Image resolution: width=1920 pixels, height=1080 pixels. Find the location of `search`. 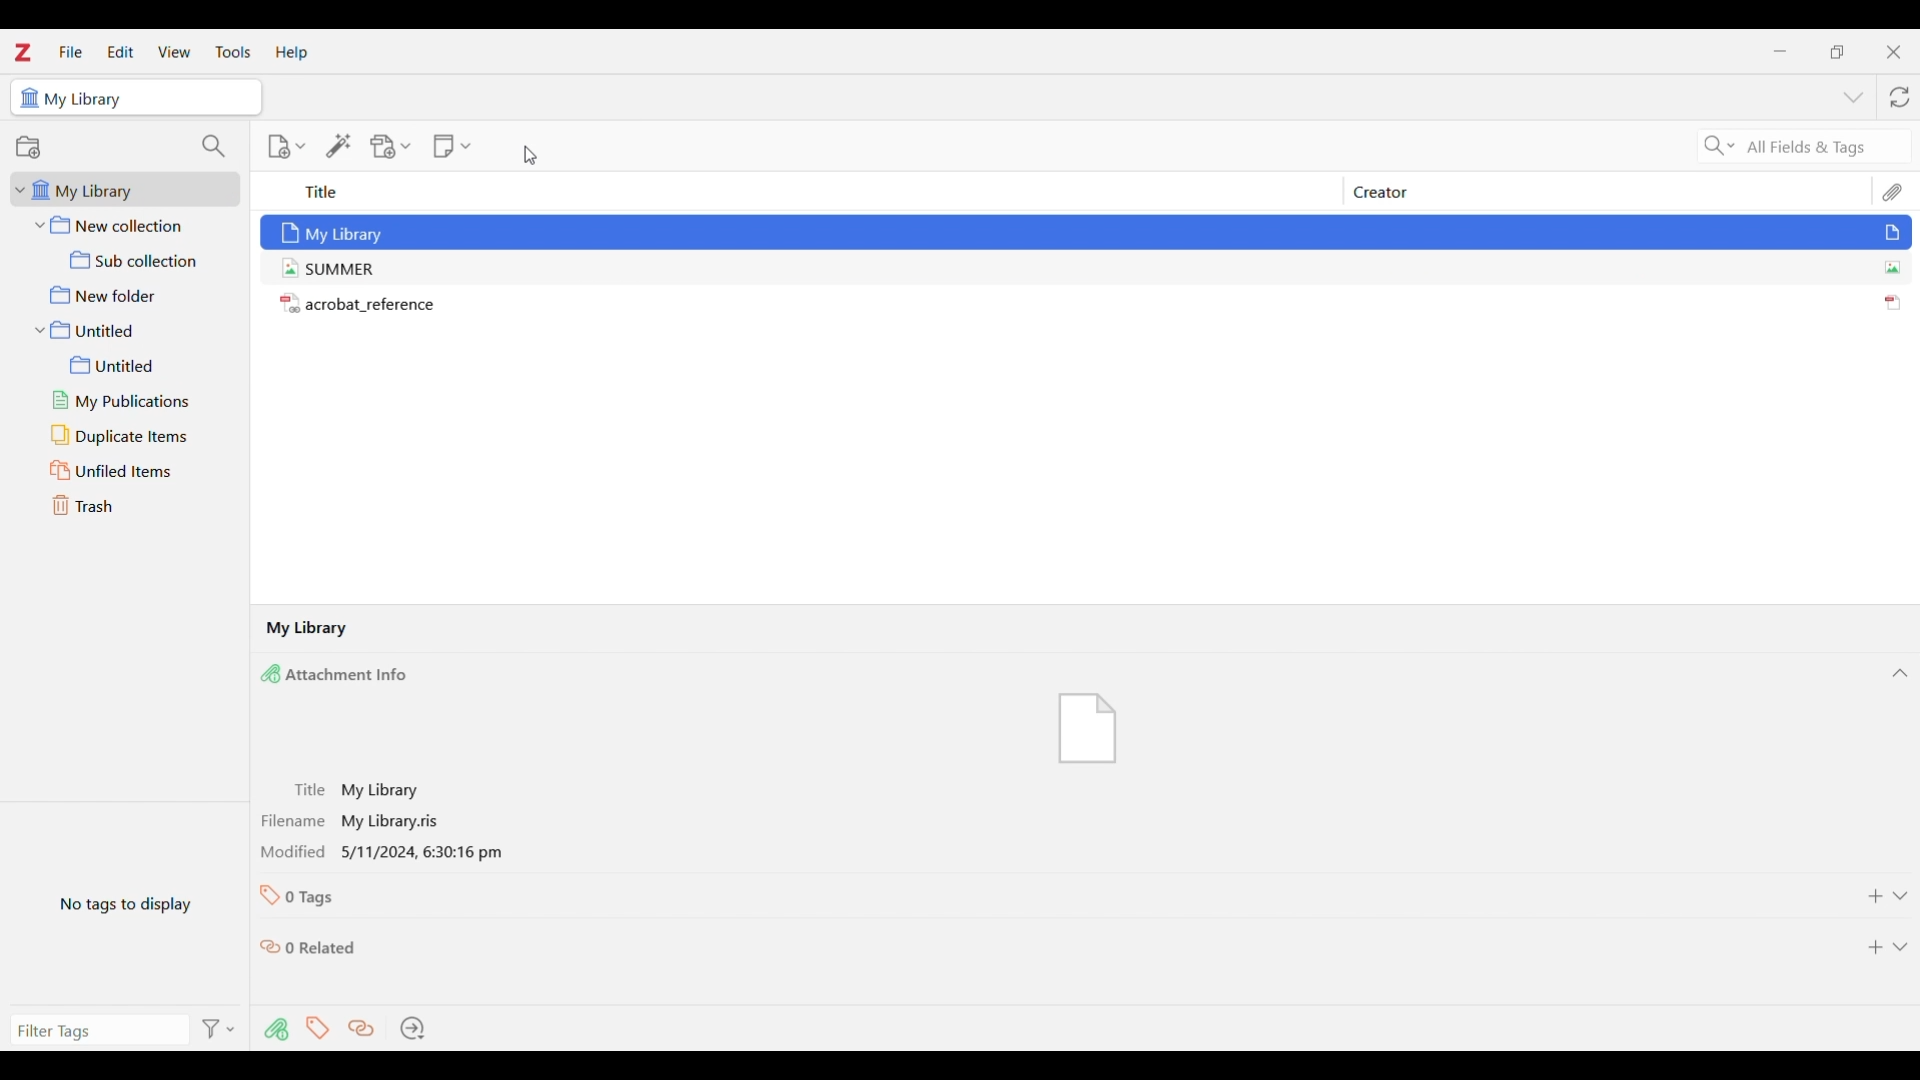

search is located at coordinates (214, 144).